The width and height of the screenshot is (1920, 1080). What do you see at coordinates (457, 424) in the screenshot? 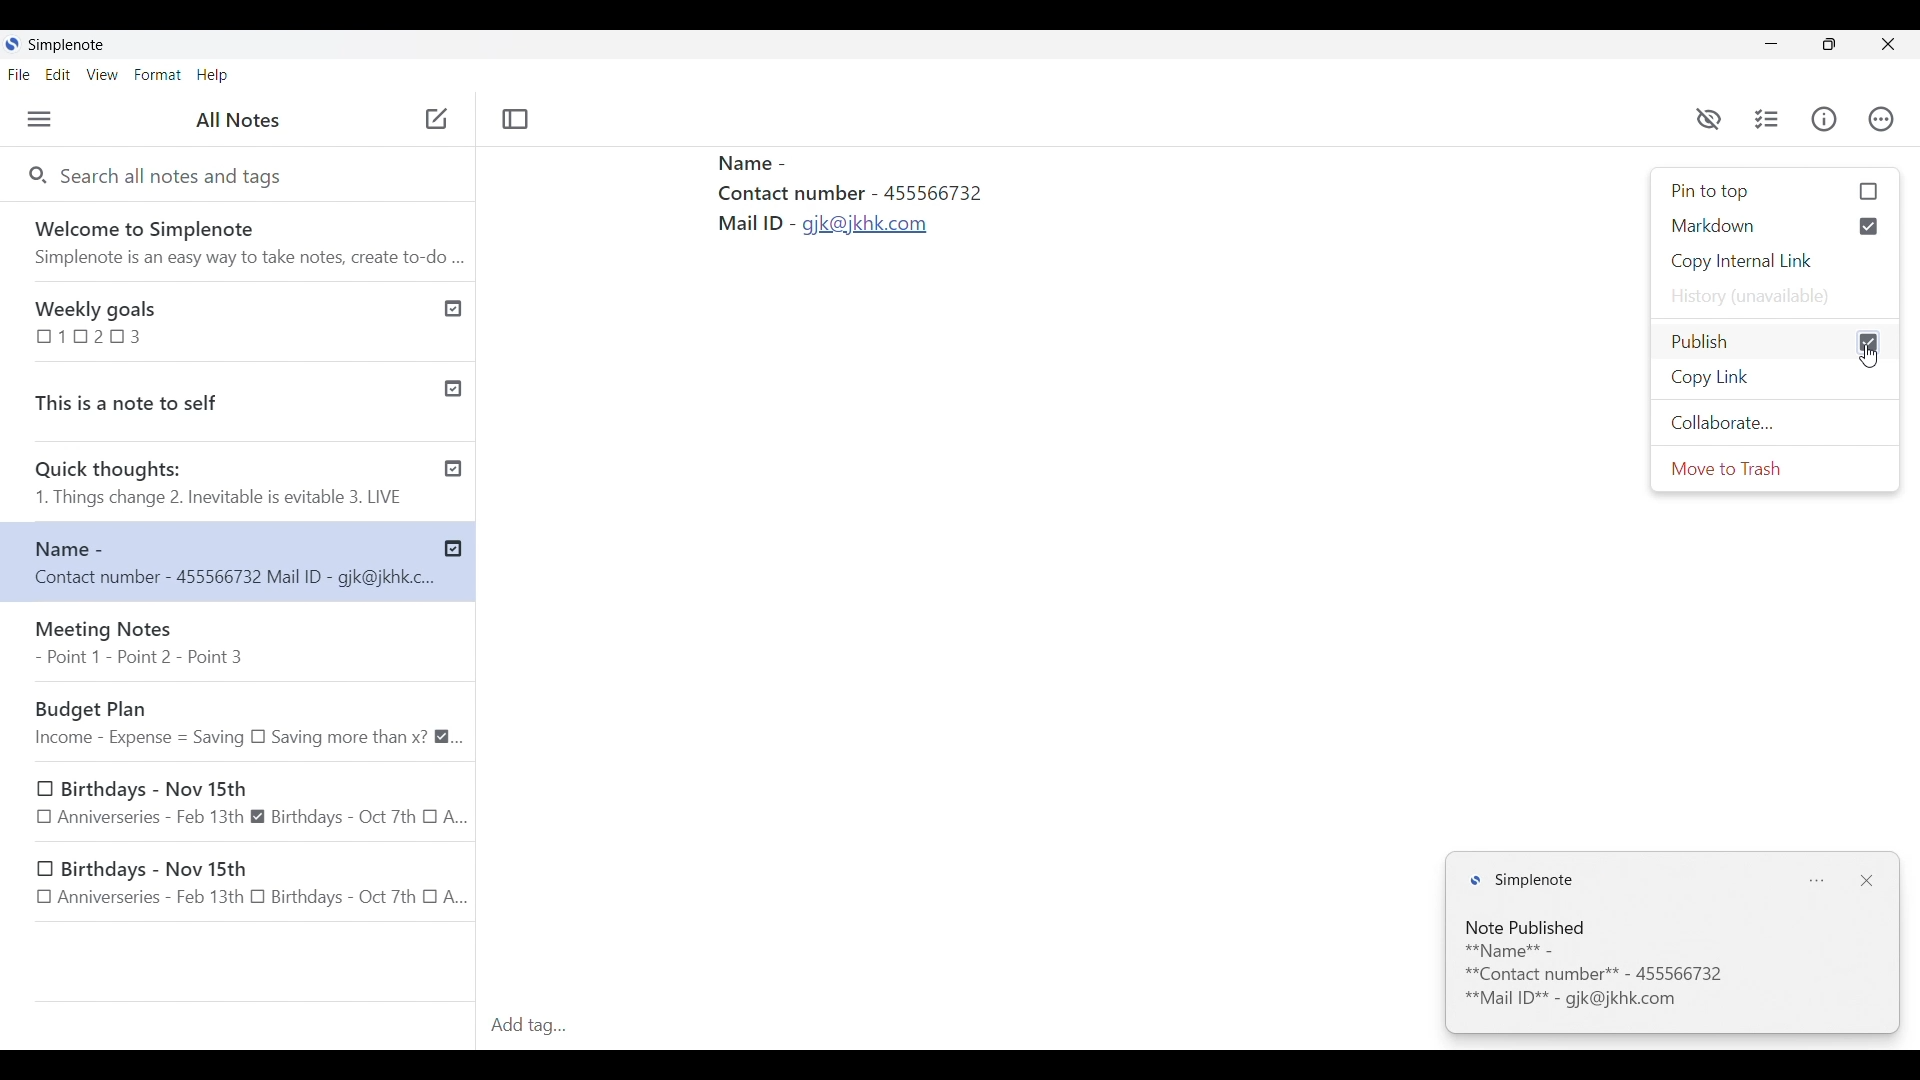
I see `Published notes check icon` at bounding box center [457, 424].